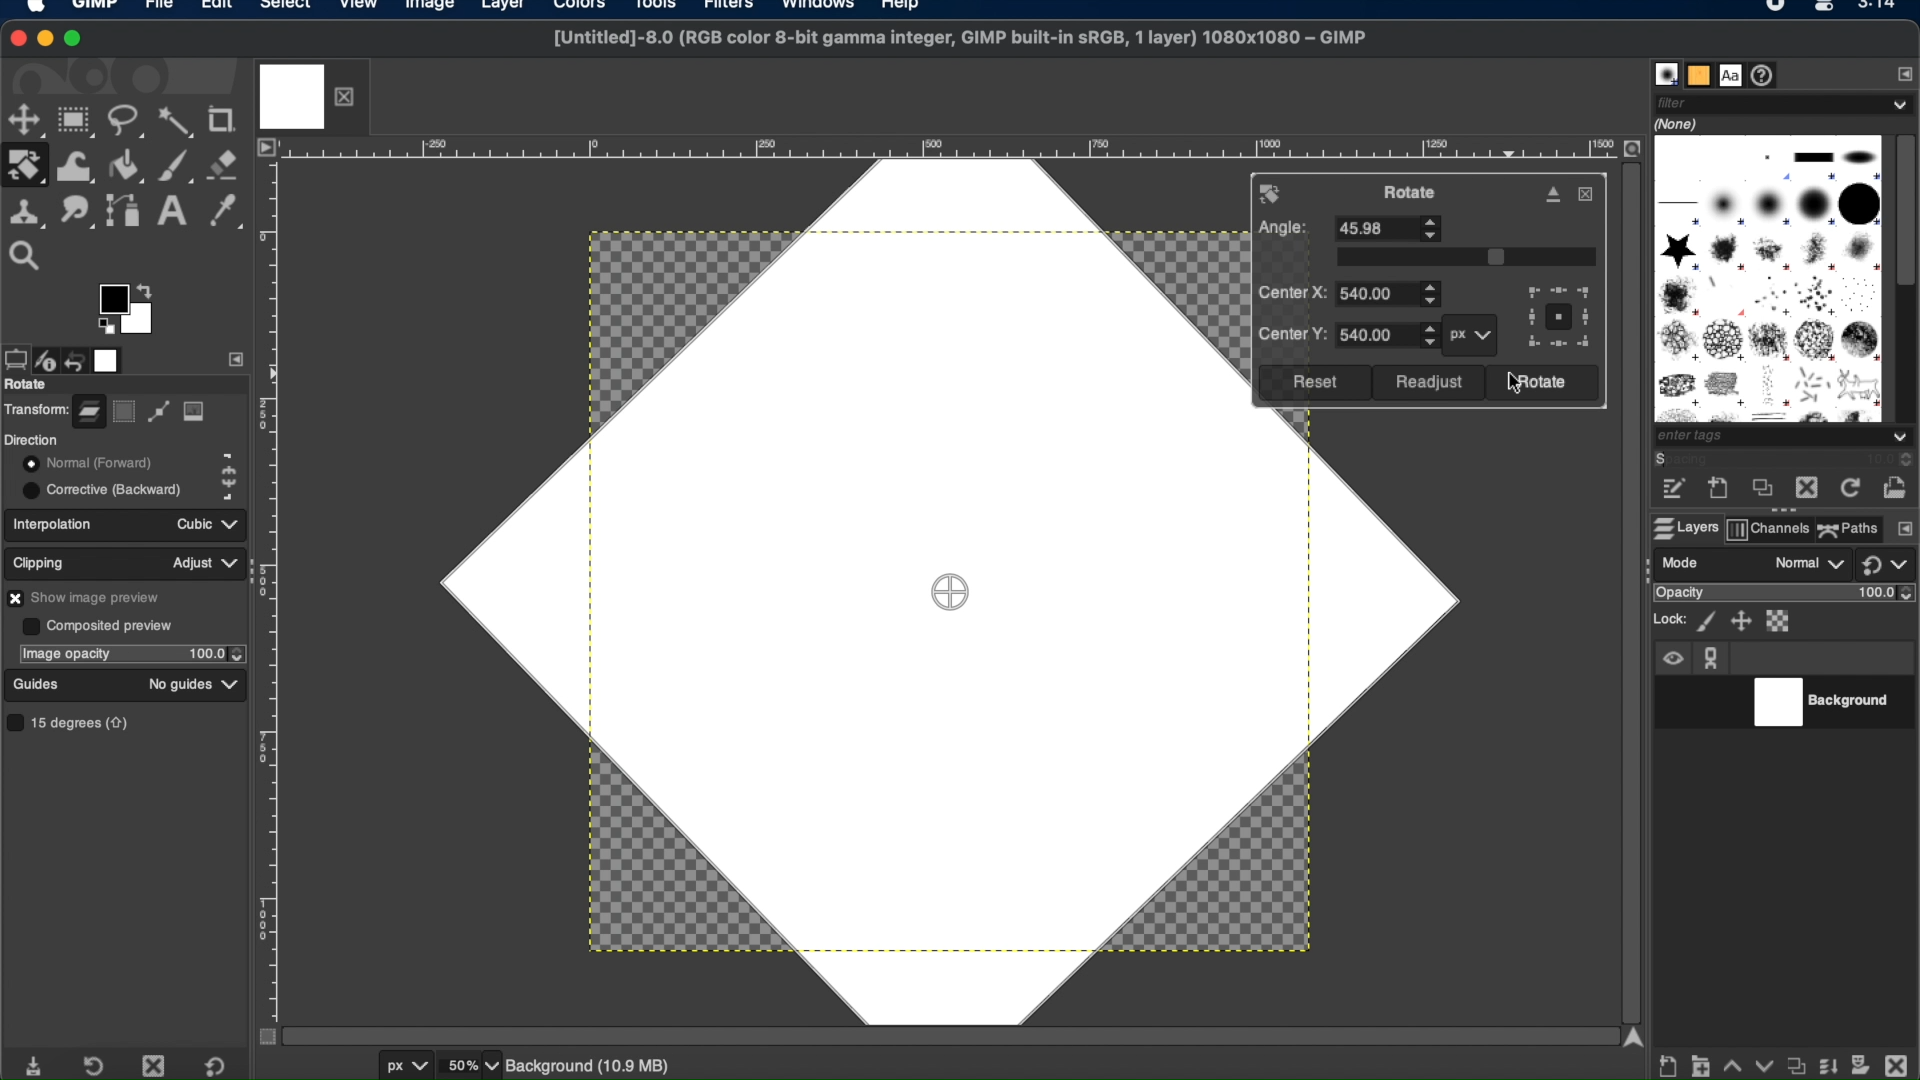  What do you see at coordinates (177, 123) in the screenshot?
I see `fuzzy select tool` at bounding box center [177, 123].